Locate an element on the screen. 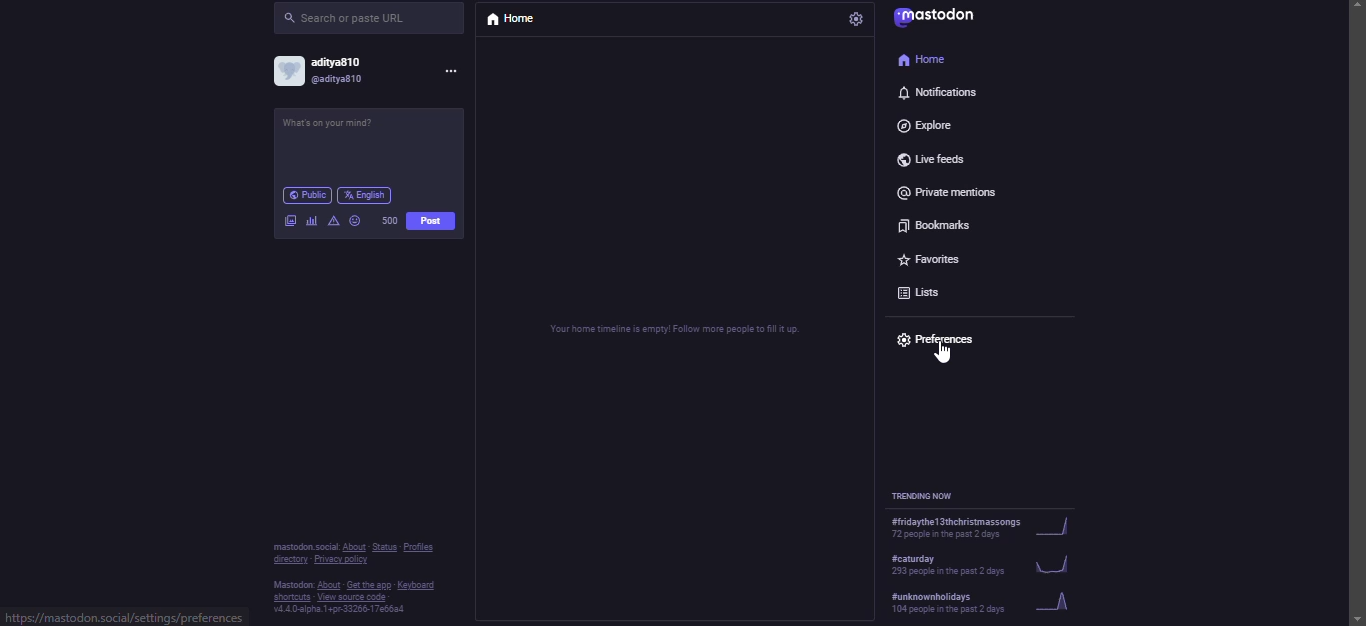 The image size is (1366, 626). english is located at coordinates (368, 194).